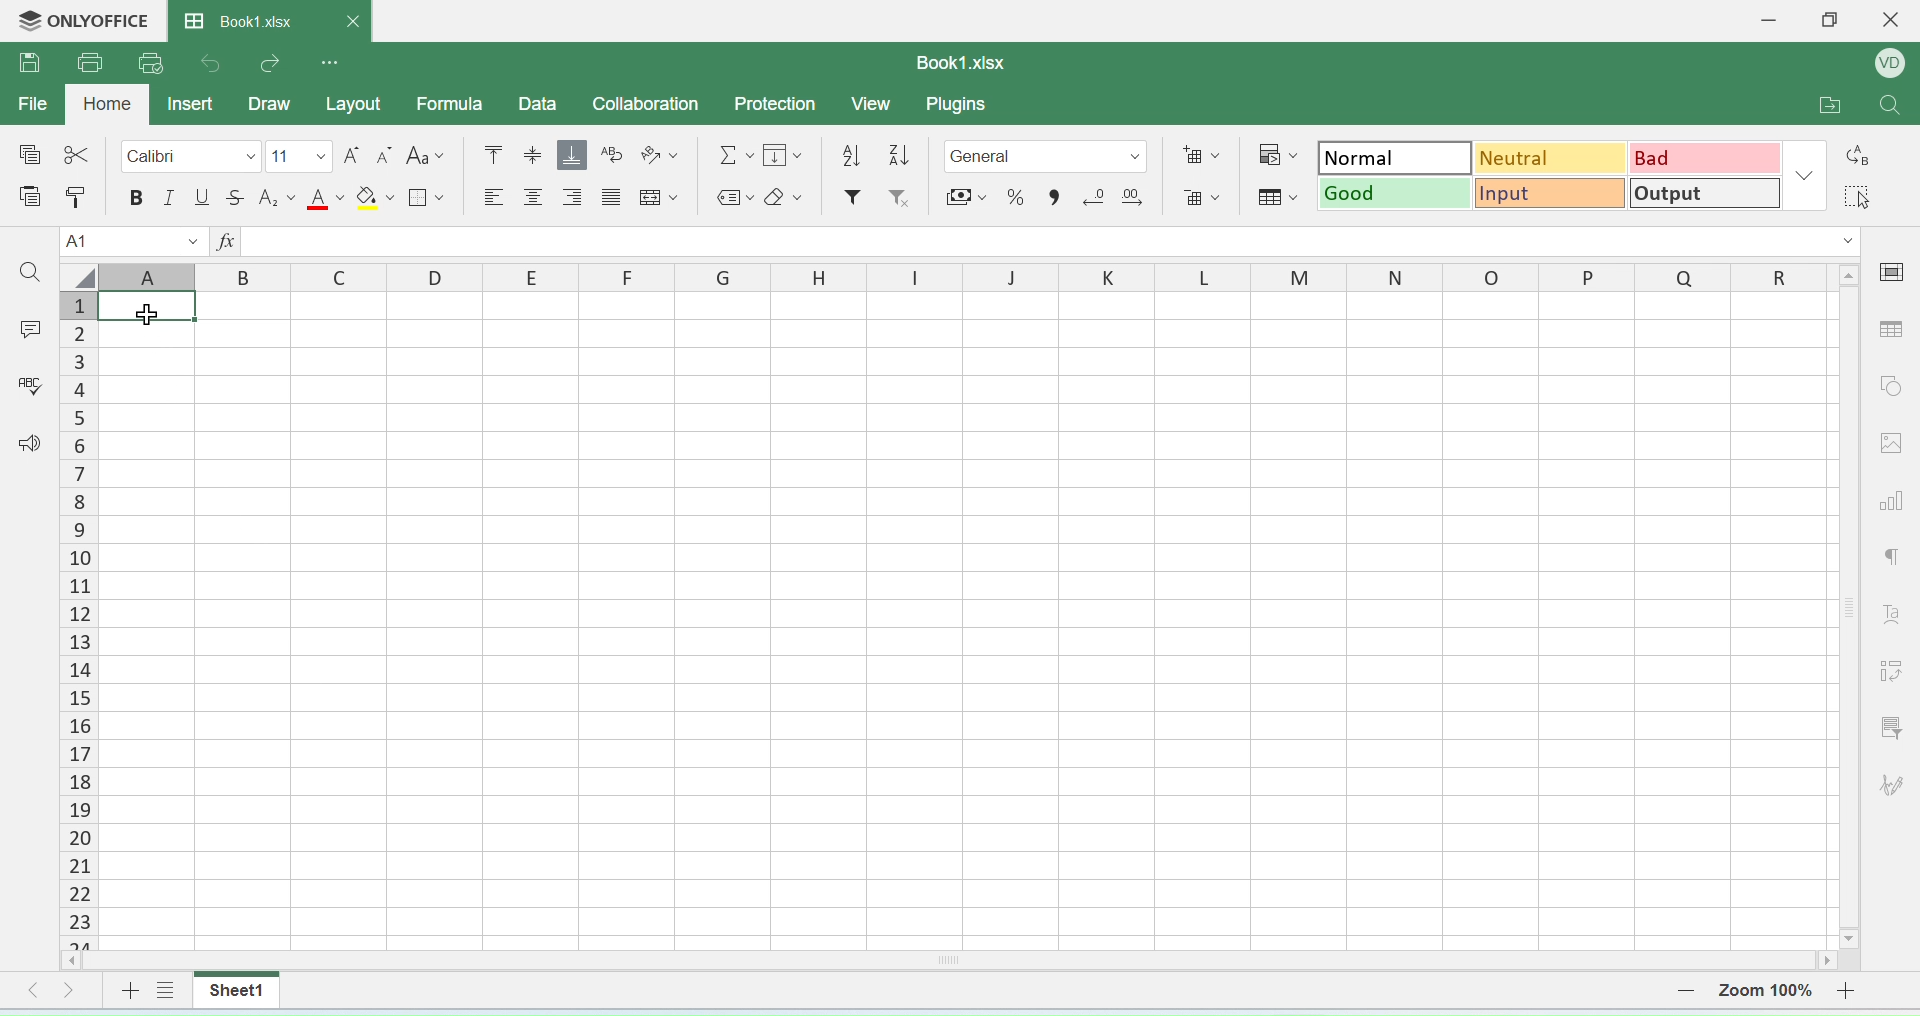 Image resolution: width=1920 pixels, height=1016 pixels. Describe the element at coordinates (1274, 194) in the screenshot. I see `format as table template` at that location.